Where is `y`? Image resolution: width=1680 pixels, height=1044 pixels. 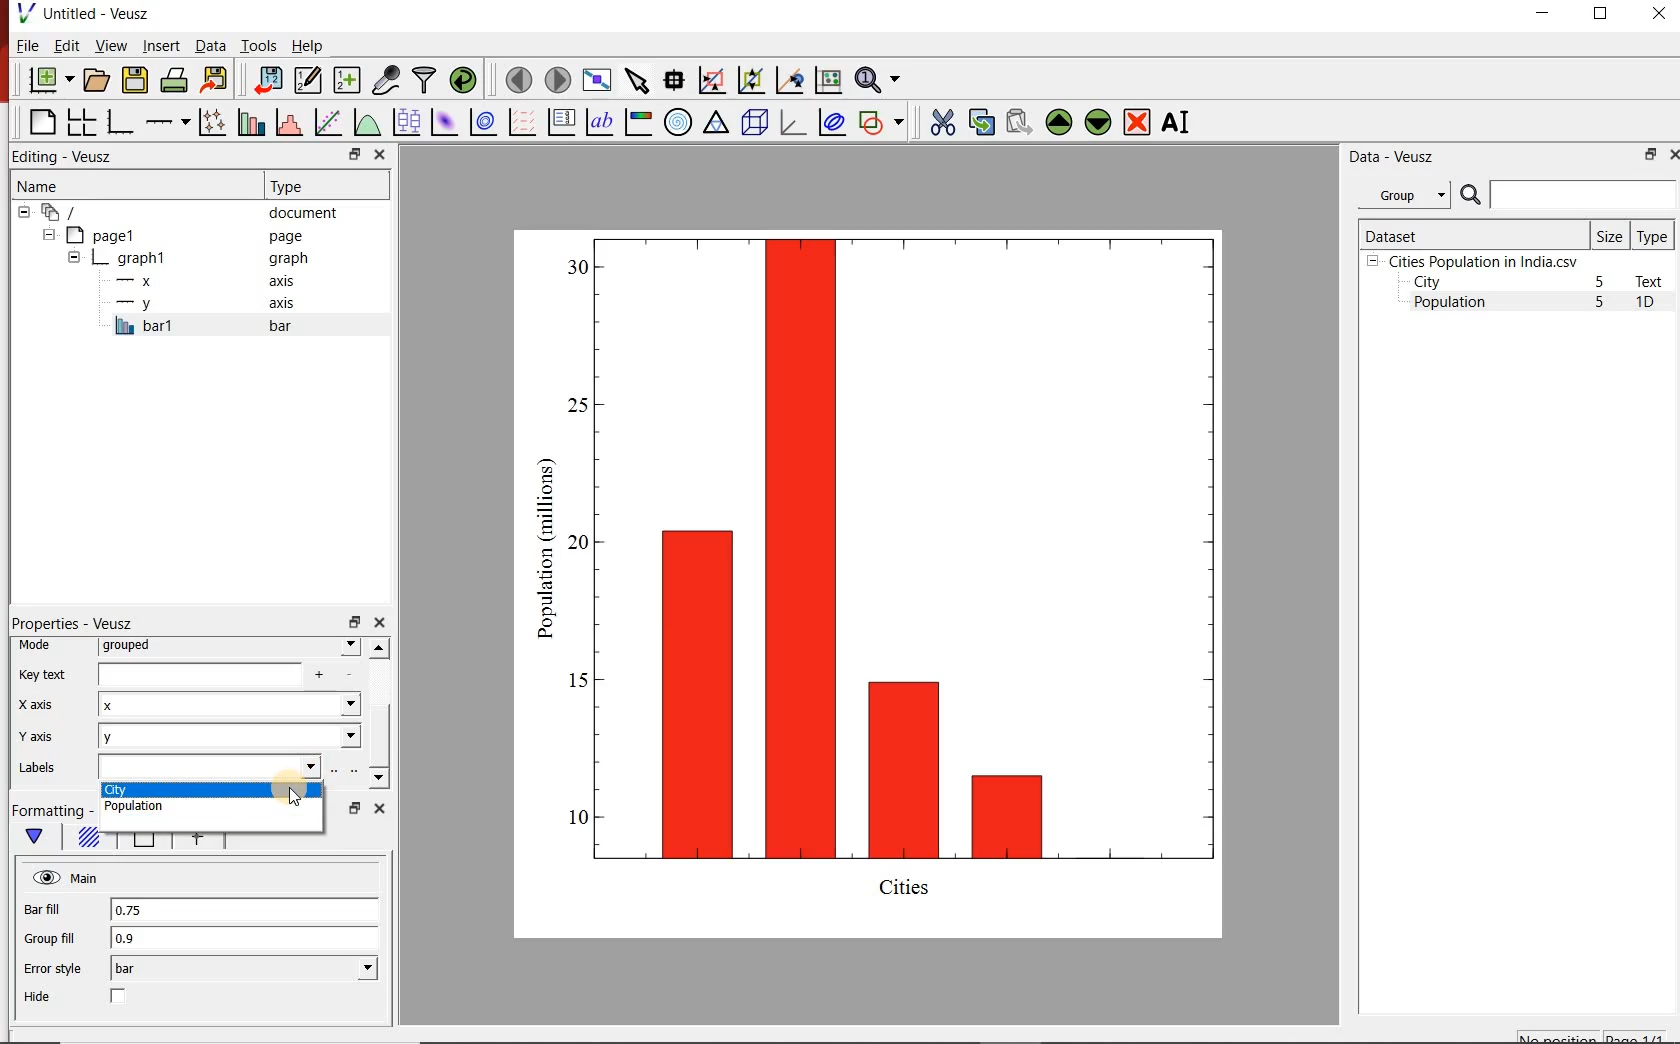
y is located at coordinates (230, 737).